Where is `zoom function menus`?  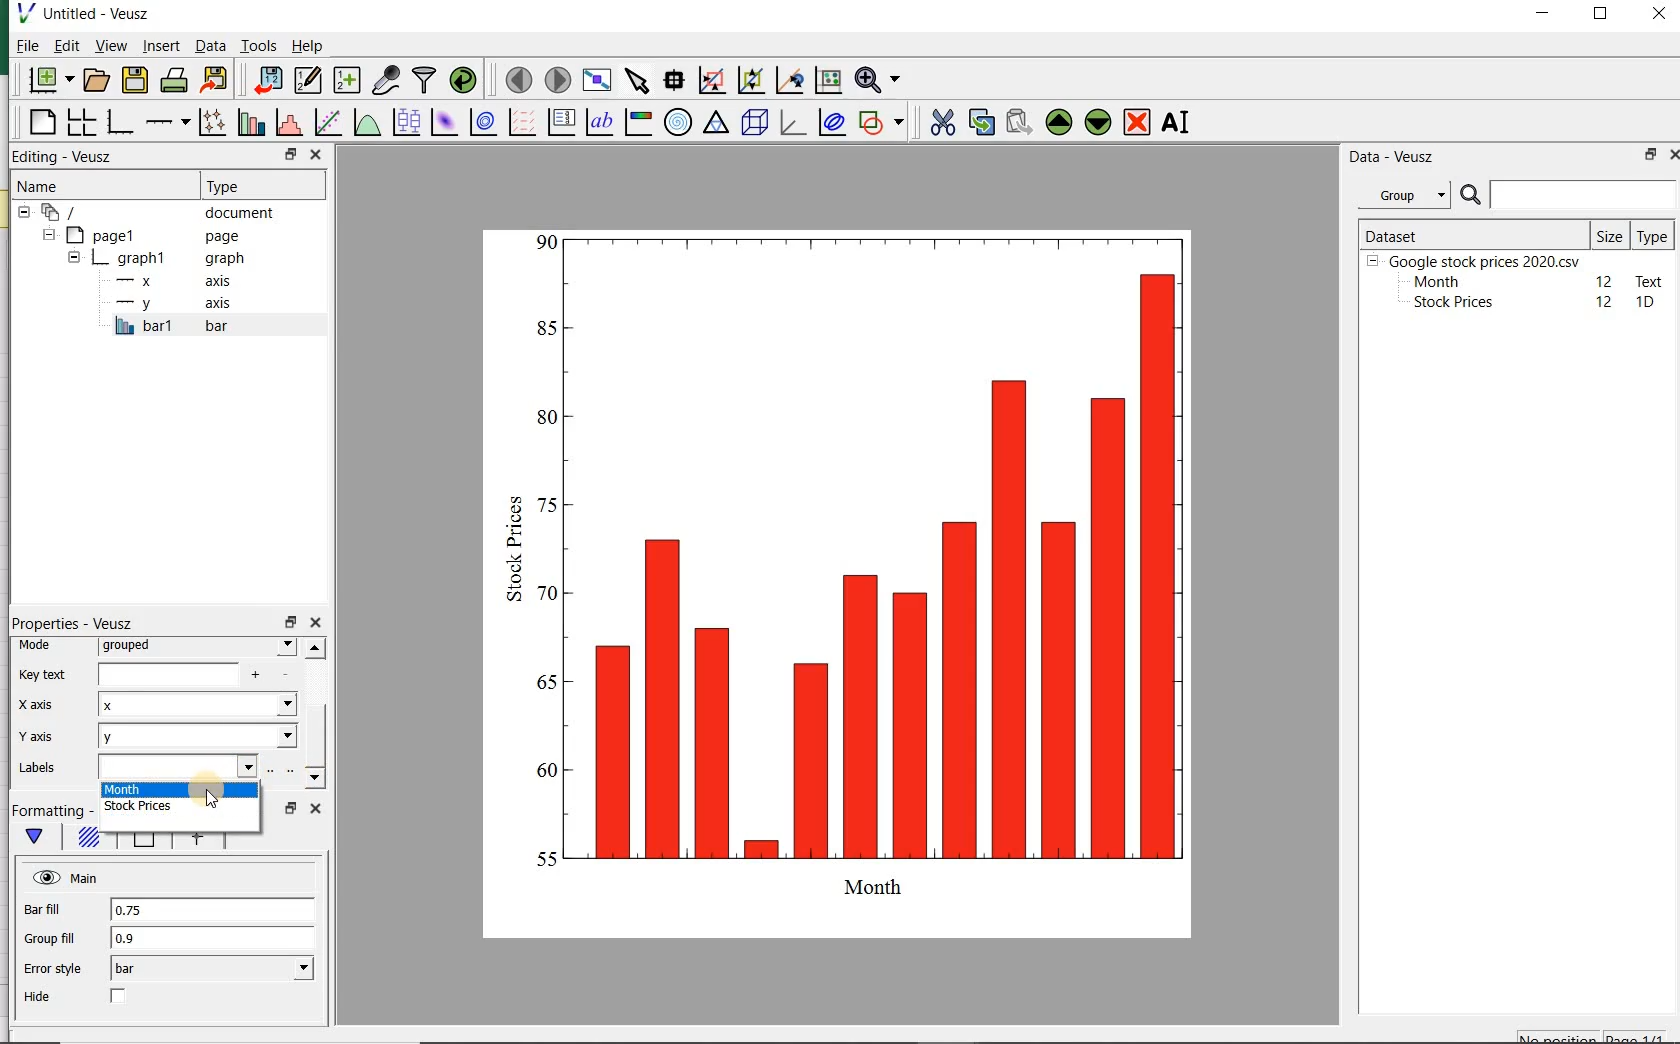 zoom function menus is located at coordinates (881, 81).